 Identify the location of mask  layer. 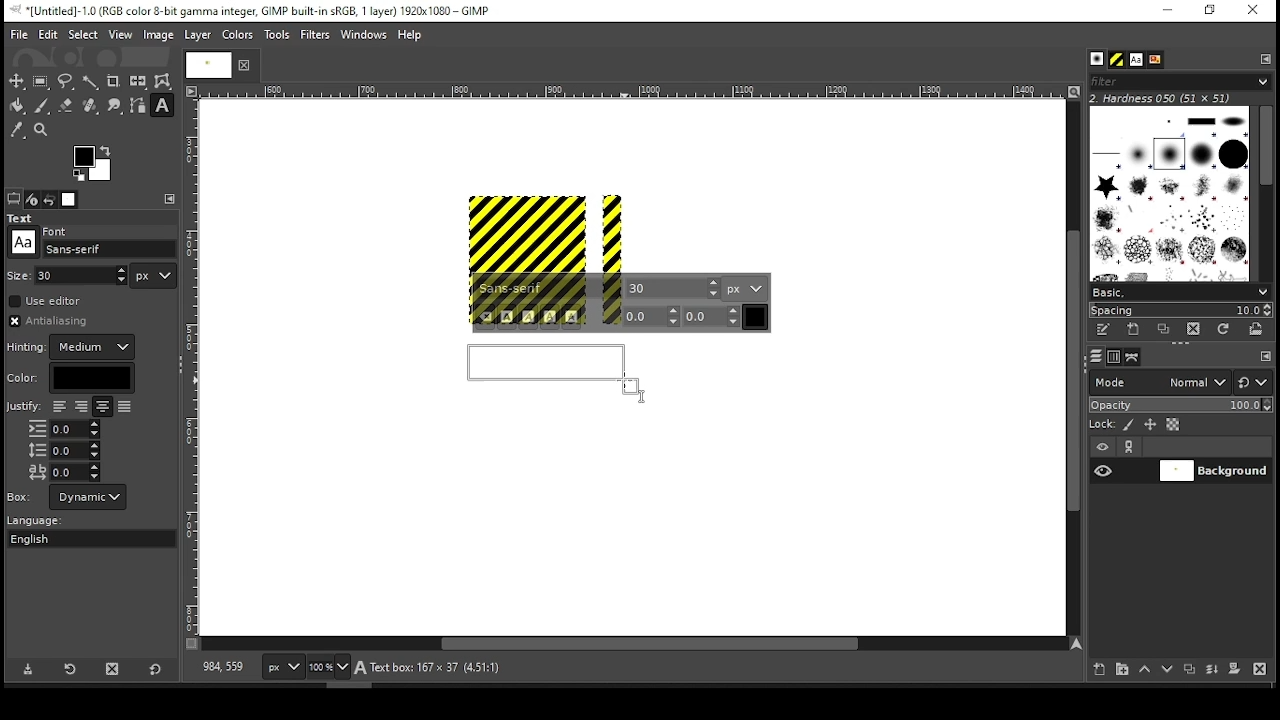
(1234, 670).